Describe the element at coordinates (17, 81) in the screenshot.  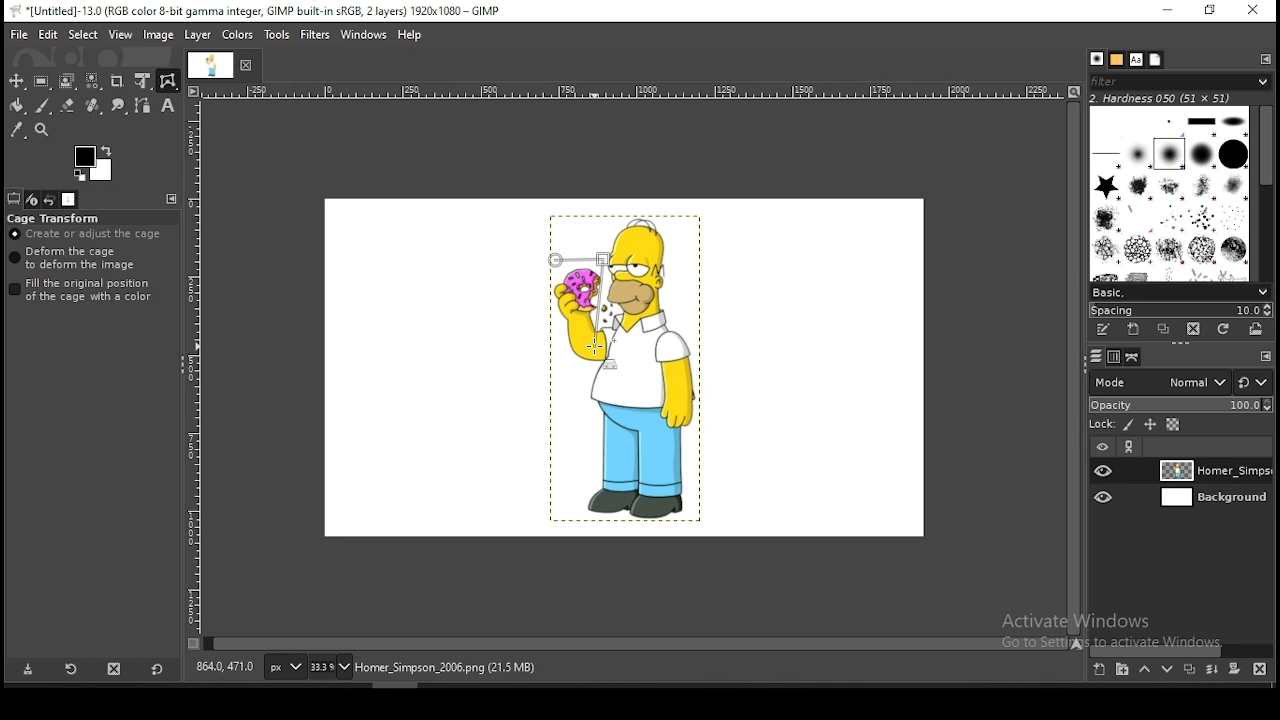
I see `move tool` at that location.